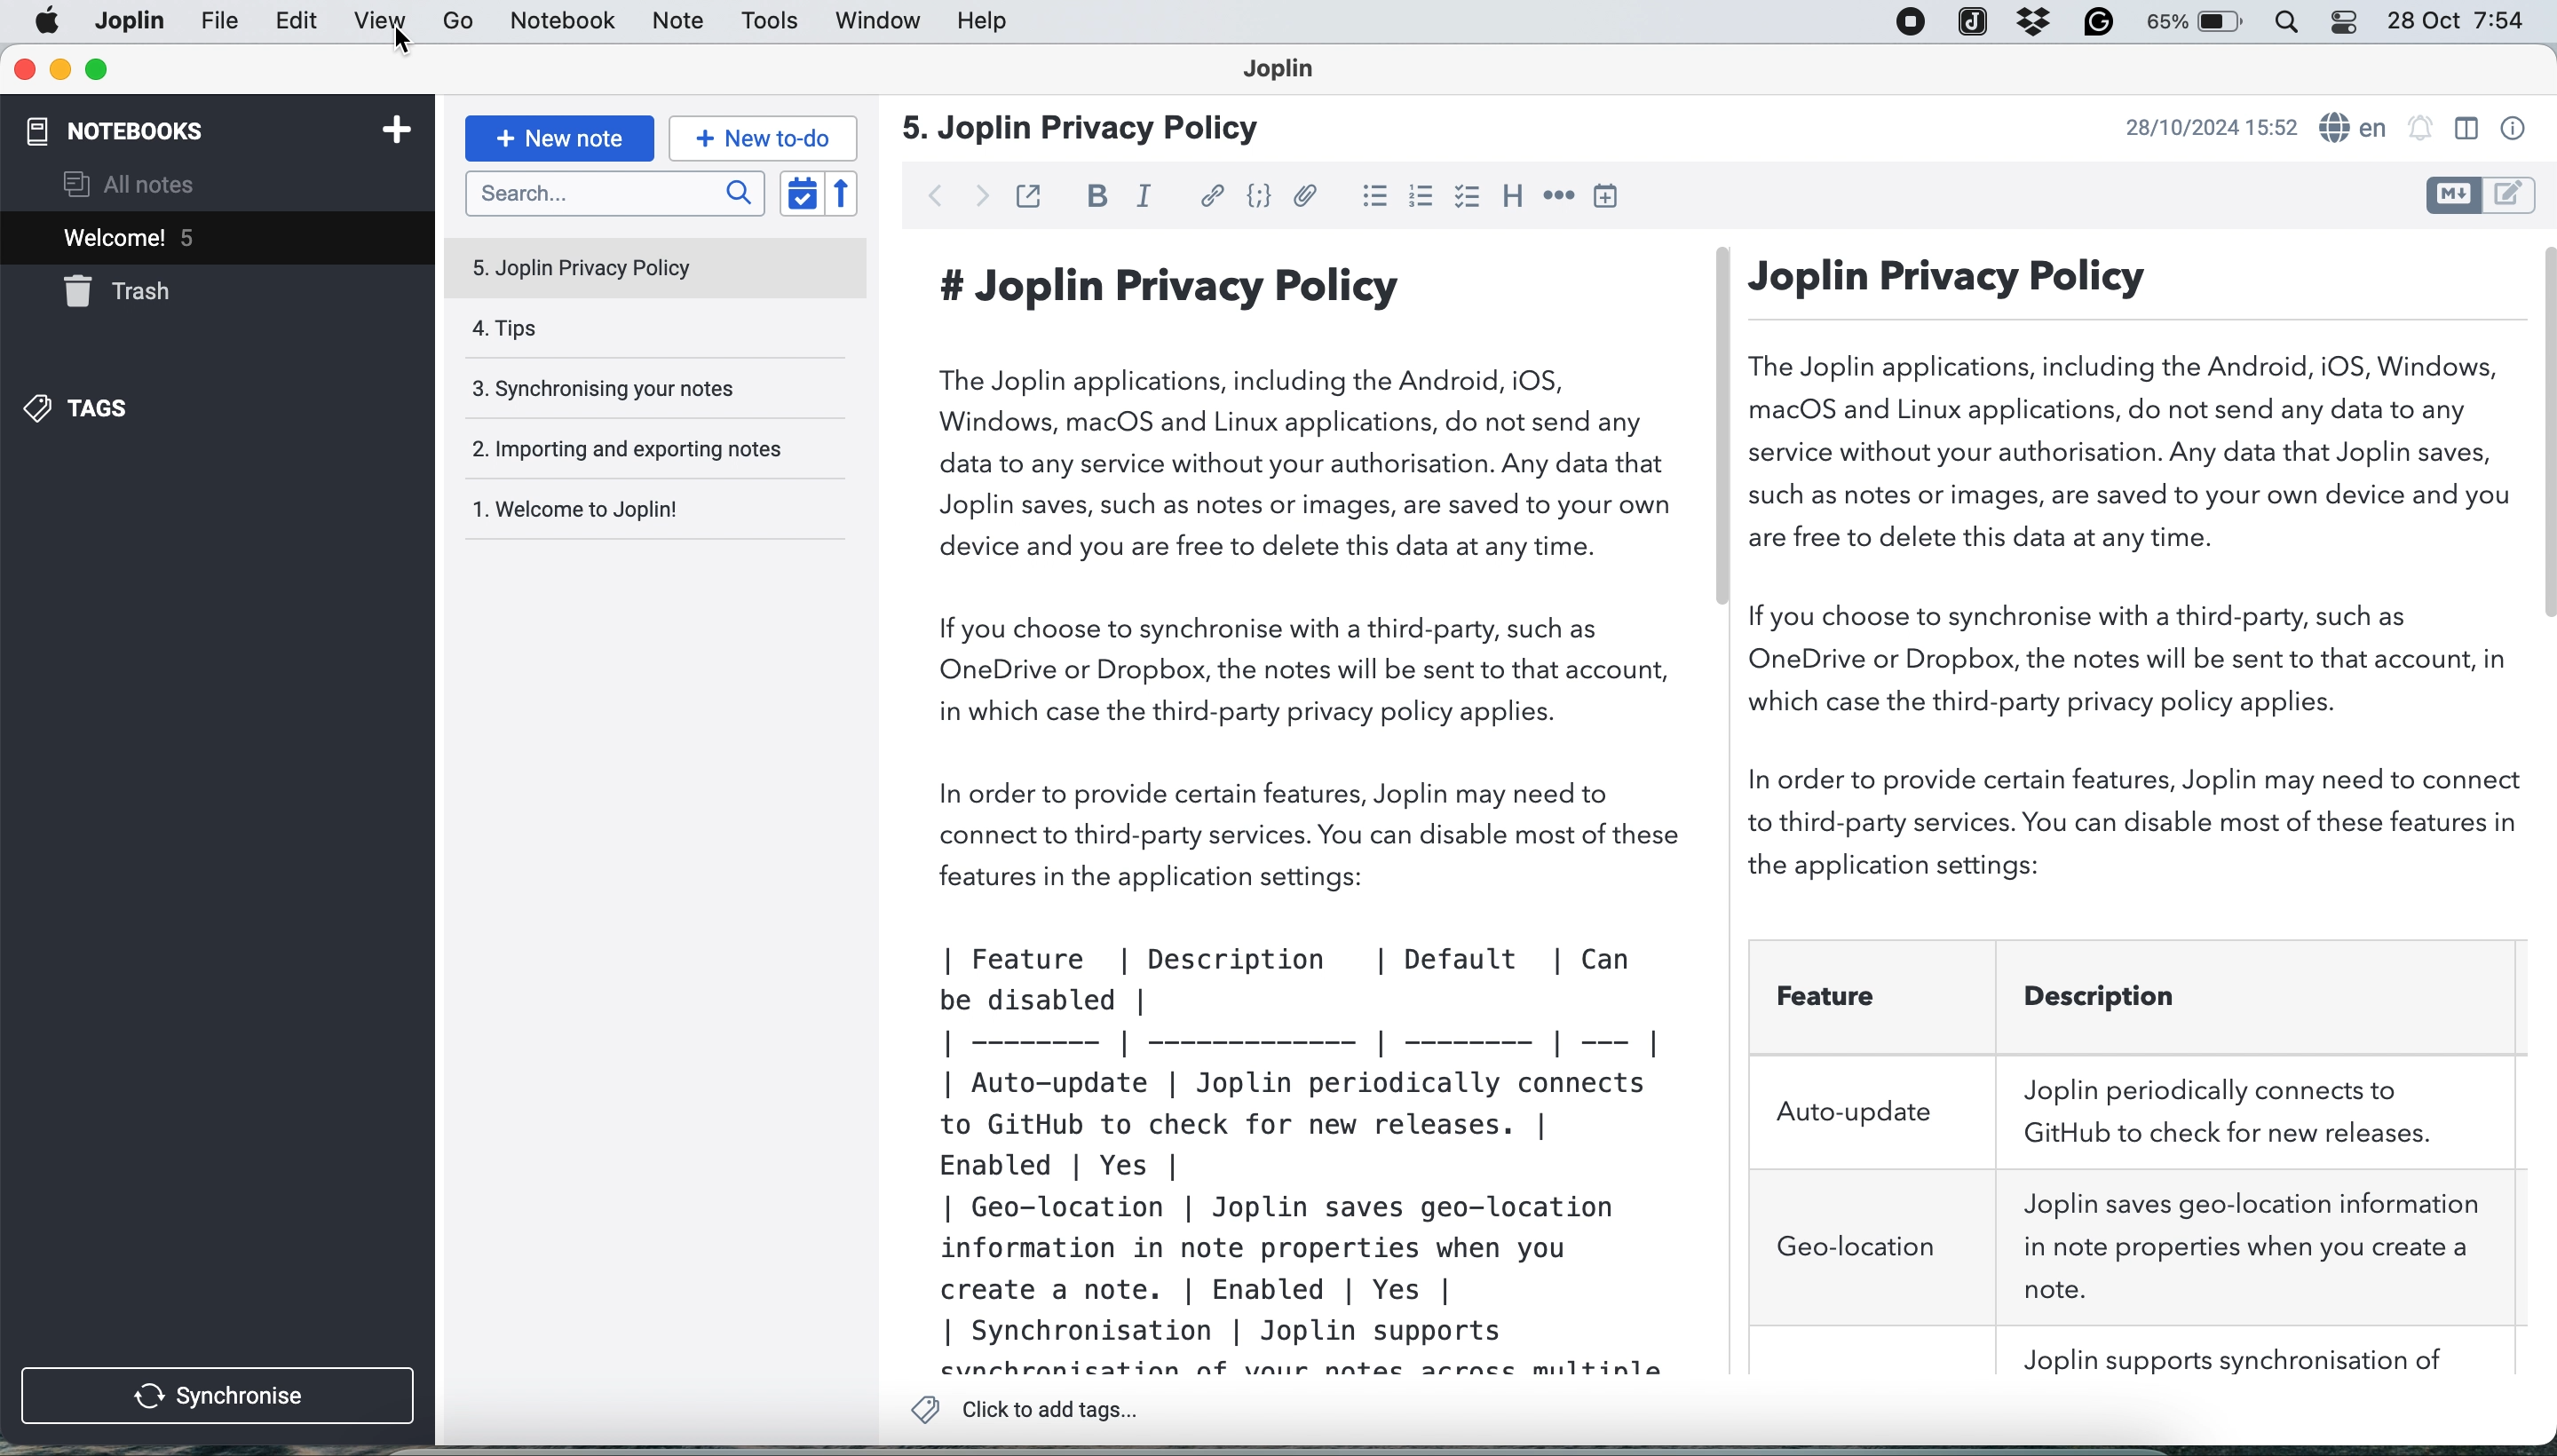 The height and width of the screenshot is (1456, 2557). What do you see at coordinates (129, 185) in the screenshot?
I see `all notes` at bounding box center [129, 185].